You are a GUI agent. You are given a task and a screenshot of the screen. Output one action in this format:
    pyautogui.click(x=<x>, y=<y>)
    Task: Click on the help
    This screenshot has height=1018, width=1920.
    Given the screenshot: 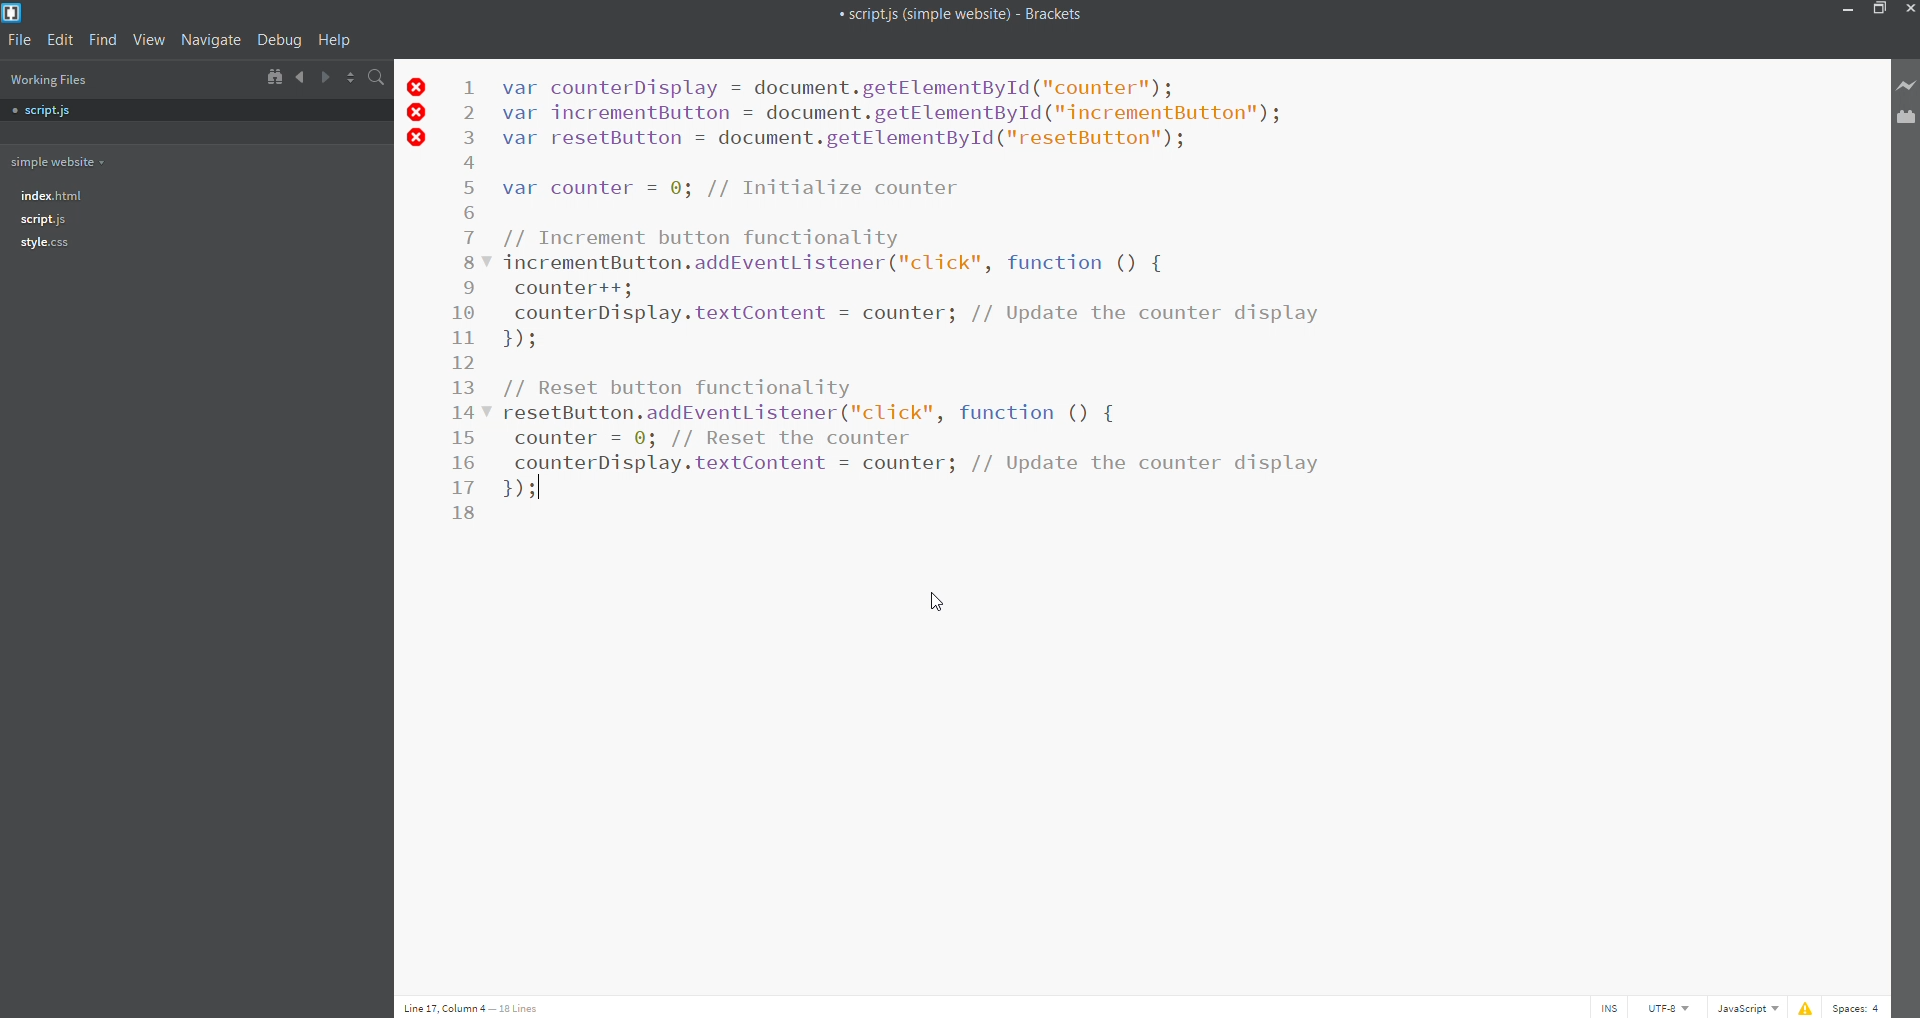 What is the action you would take?
    pyautogui.click(x=332, y=41)
    